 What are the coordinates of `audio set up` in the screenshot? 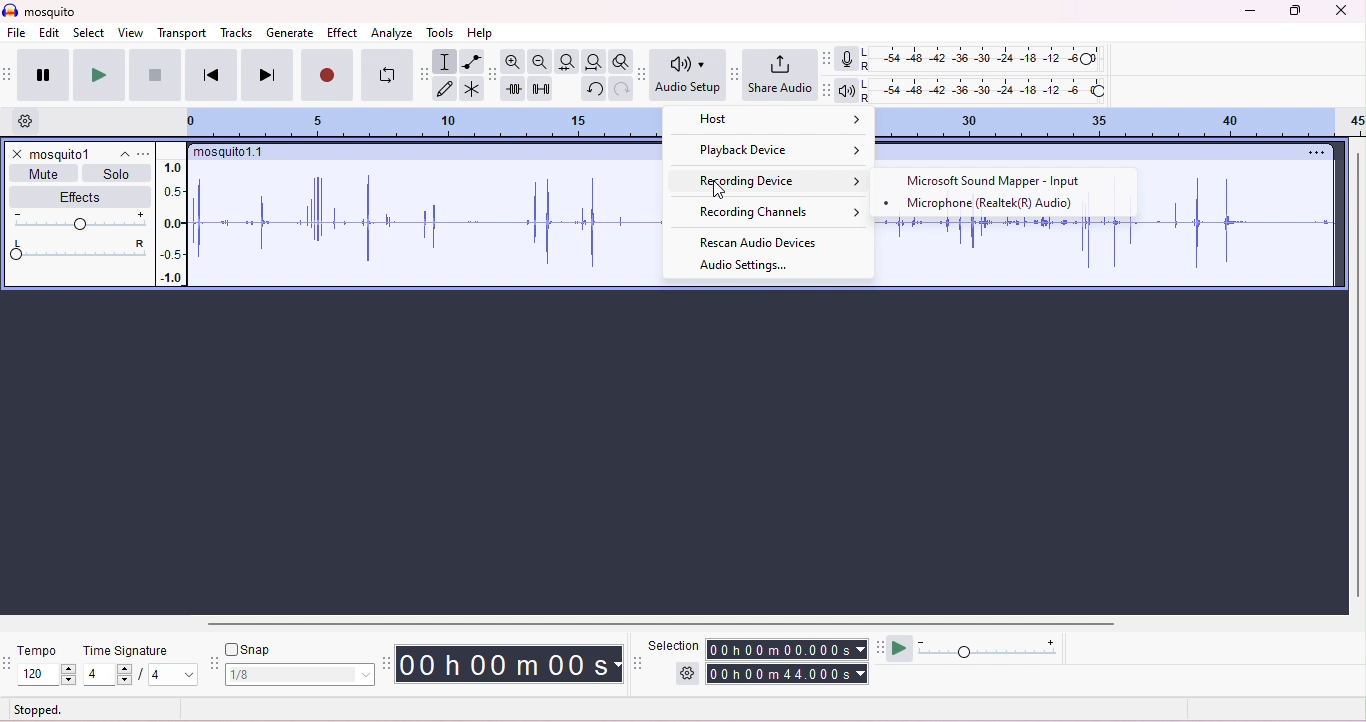 It's located at (688, 75).